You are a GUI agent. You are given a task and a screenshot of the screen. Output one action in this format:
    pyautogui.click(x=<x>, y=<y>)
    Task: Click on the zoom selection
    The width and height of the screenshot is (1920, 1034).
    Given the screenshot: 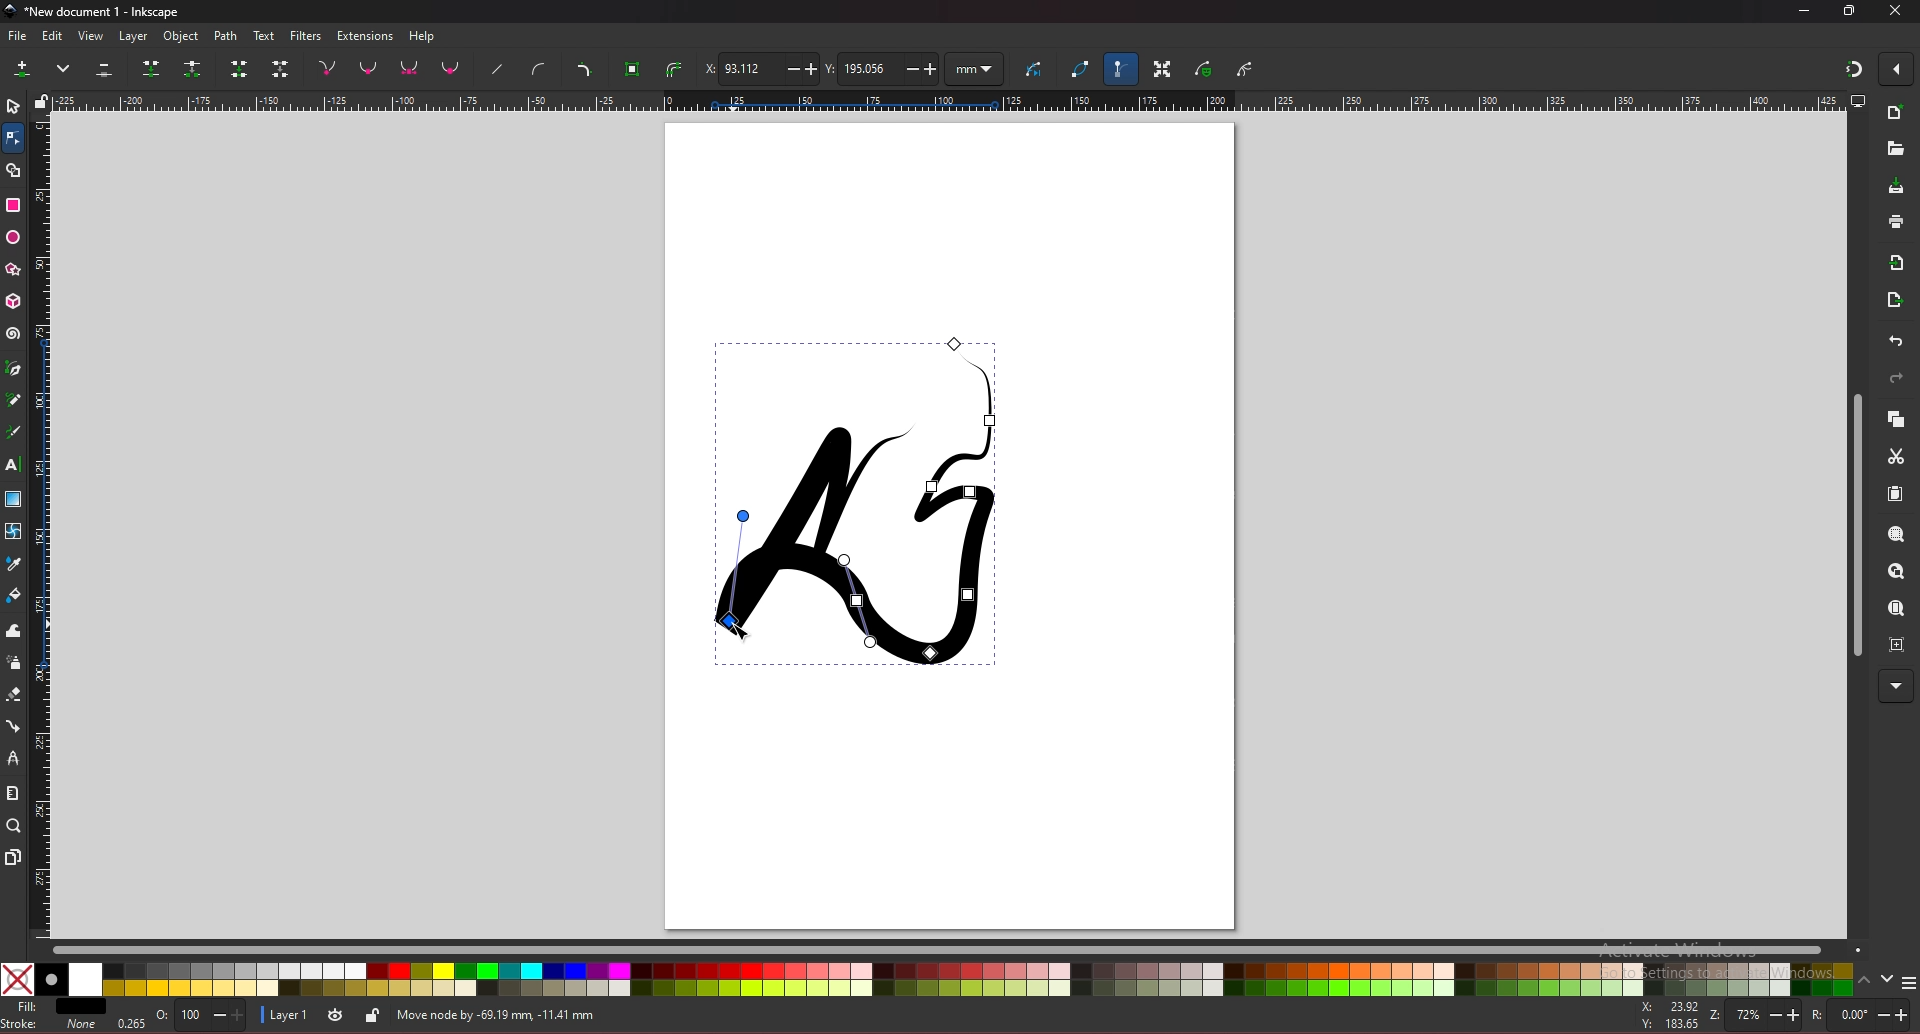 What is the action you would take?
    pyautogui.click(x=1895, y=535)
    